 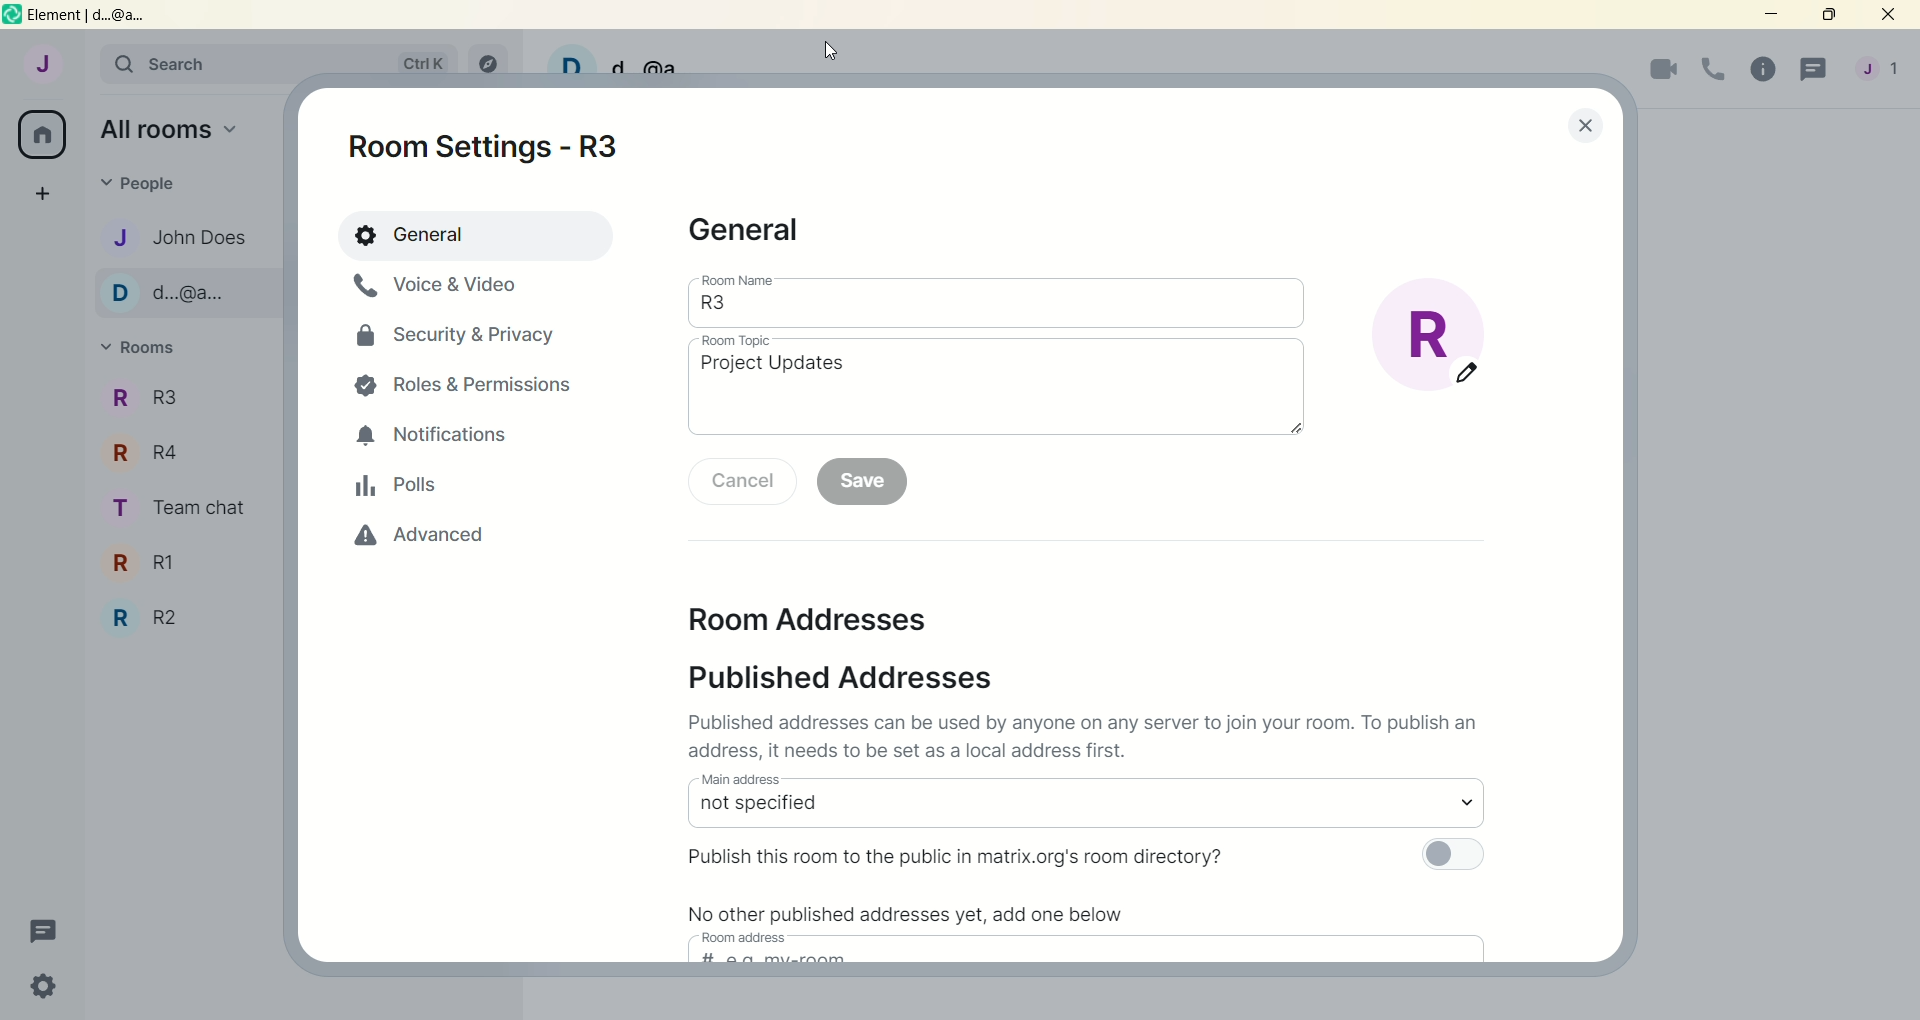 What do you see at coordinates (738, 780) in the screenshot?
I see `main address` at bounding box center [738, 780].